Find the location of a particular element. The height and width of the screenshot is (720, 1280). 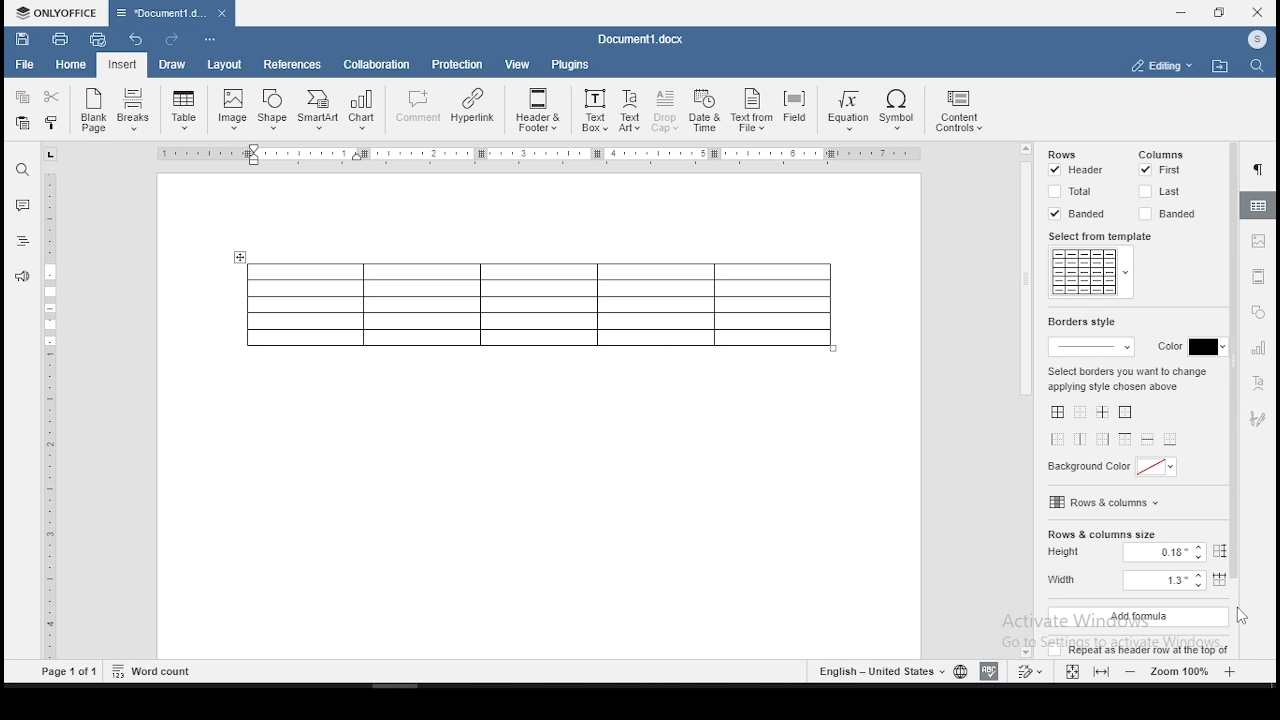

open file location is located at coordinates (1220, 66).